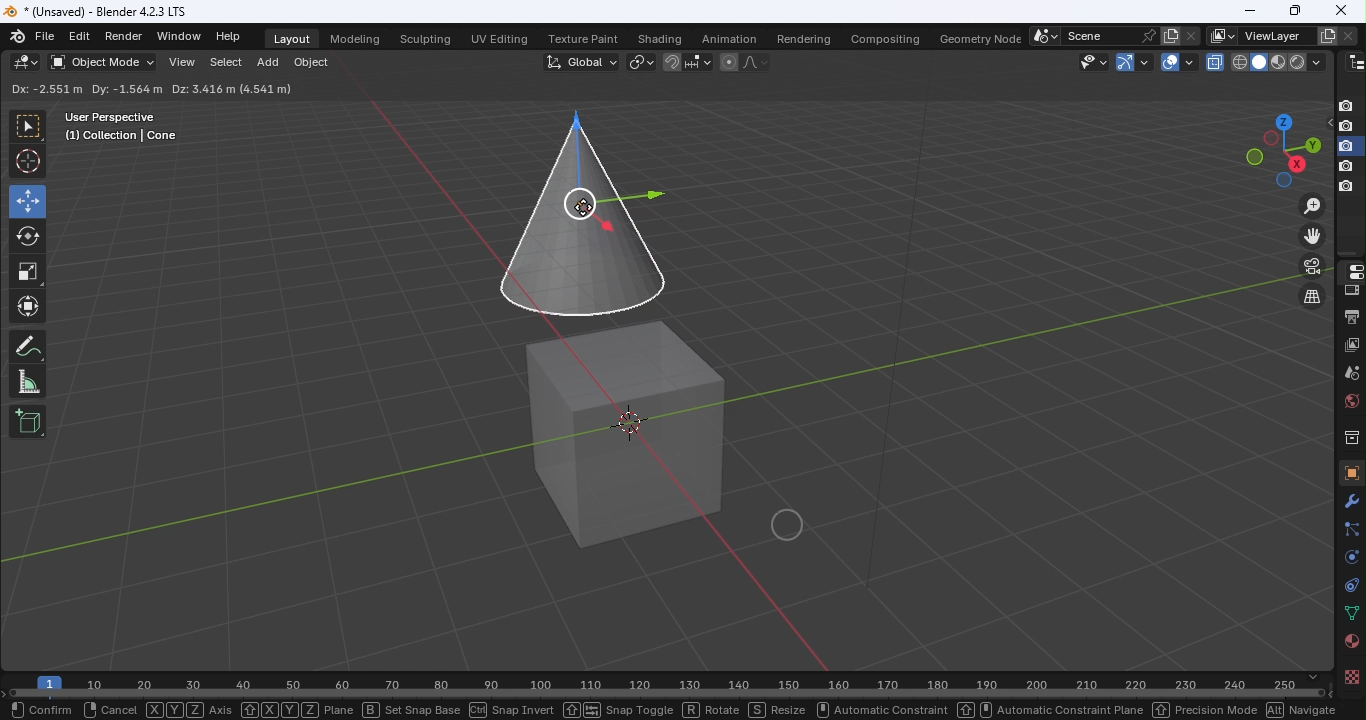 This screenshot has width=1366, height=720. Describe the element at coordinates (586, 207) in the screenshot. I see `cursor` at that location.